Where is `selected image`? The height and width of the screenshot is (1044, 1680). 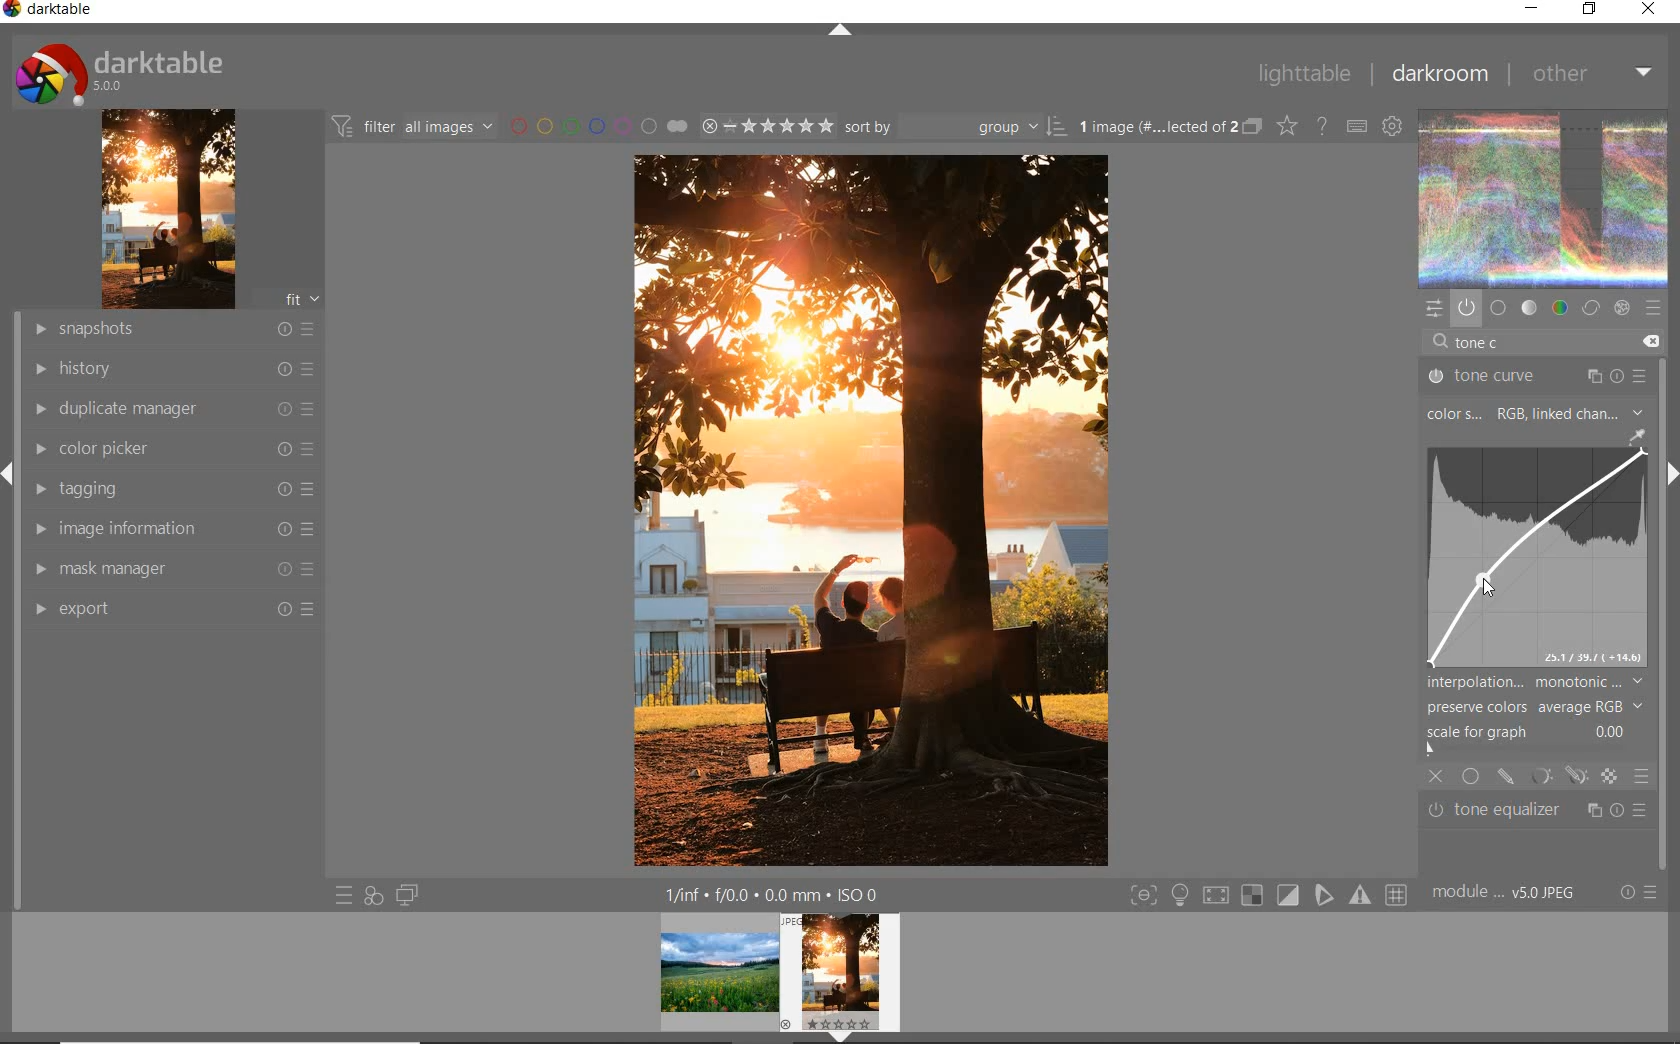 selected image is located at coordinates (849, 512).